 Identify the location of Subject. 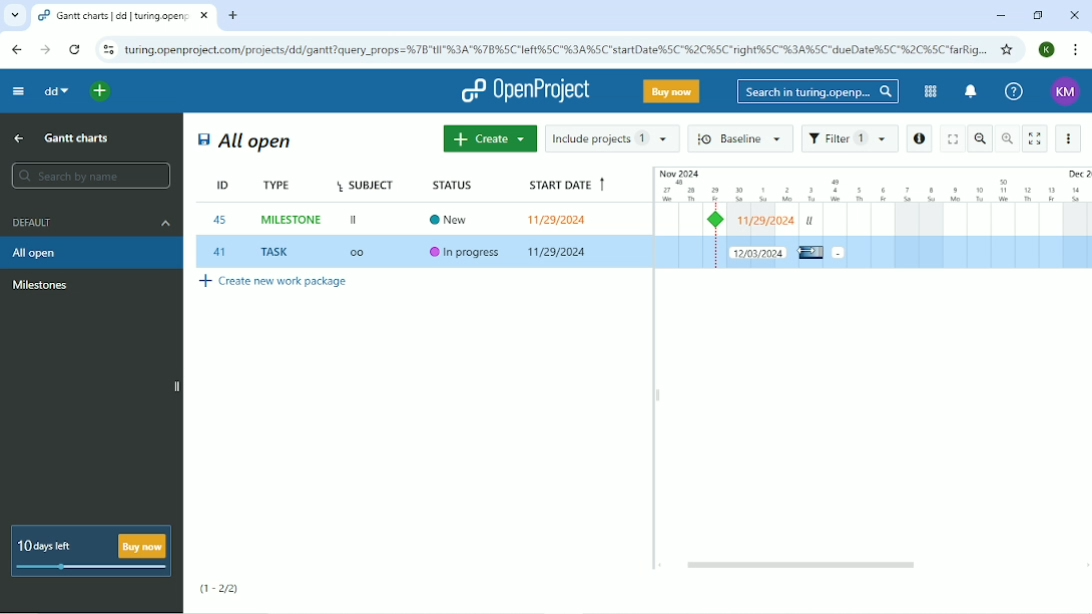
(364, 184).